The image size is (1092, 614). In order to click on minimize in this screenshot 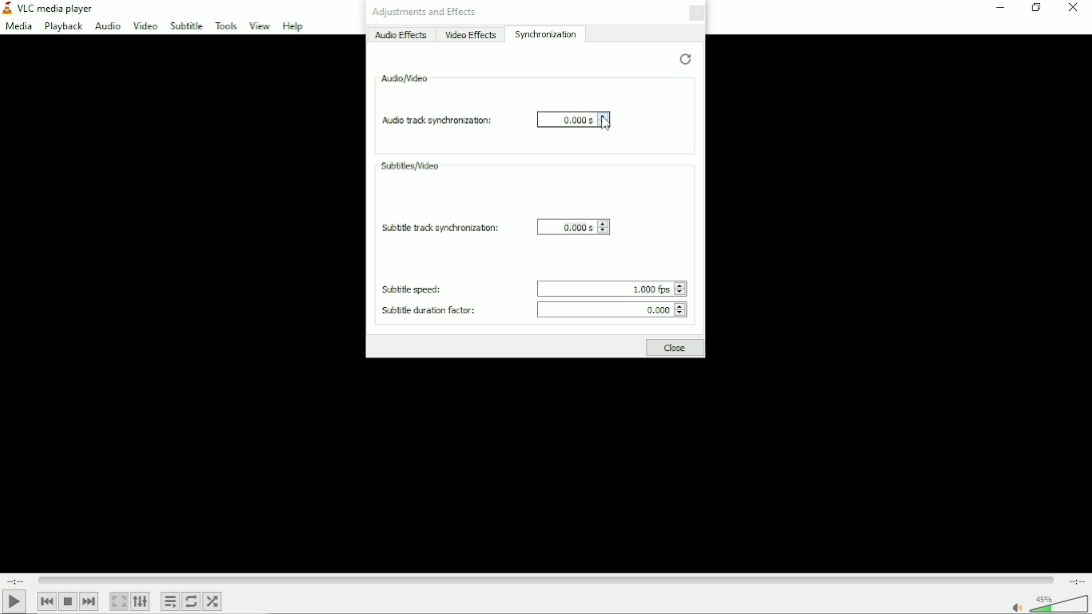, I will do `click(999, 8)`.